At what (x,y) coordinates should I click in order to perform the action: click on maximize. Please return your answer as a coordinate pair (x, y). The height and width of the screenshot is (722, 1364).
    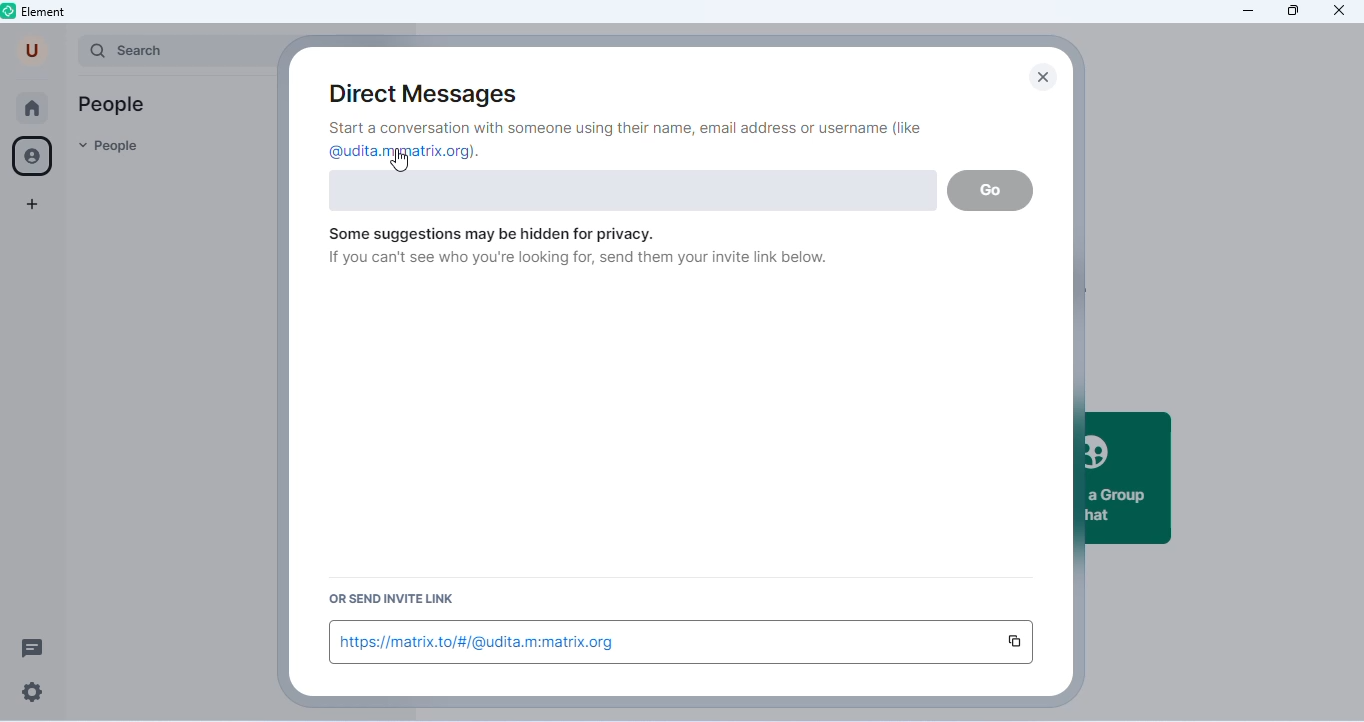
    Looking at the image, I should click on (1292, 10).